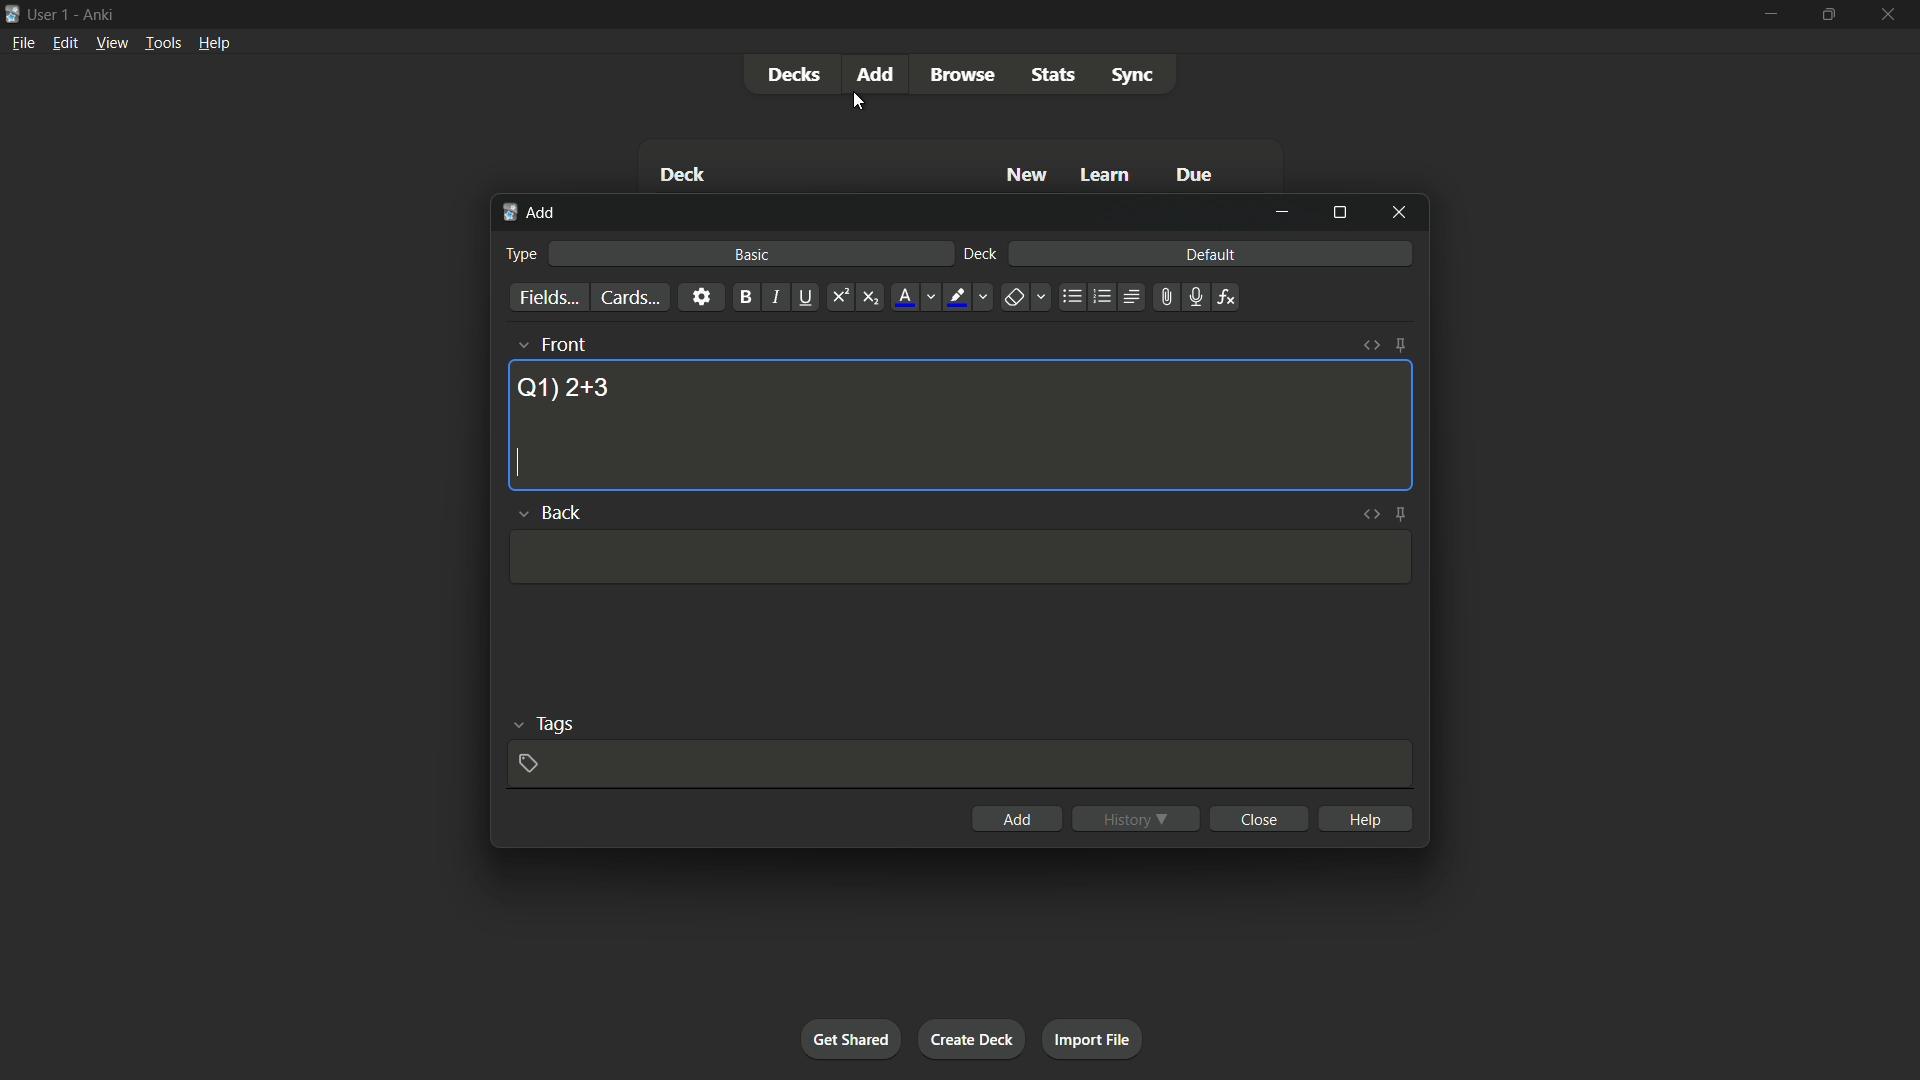  I want to click on cursor, so click(517, 462).